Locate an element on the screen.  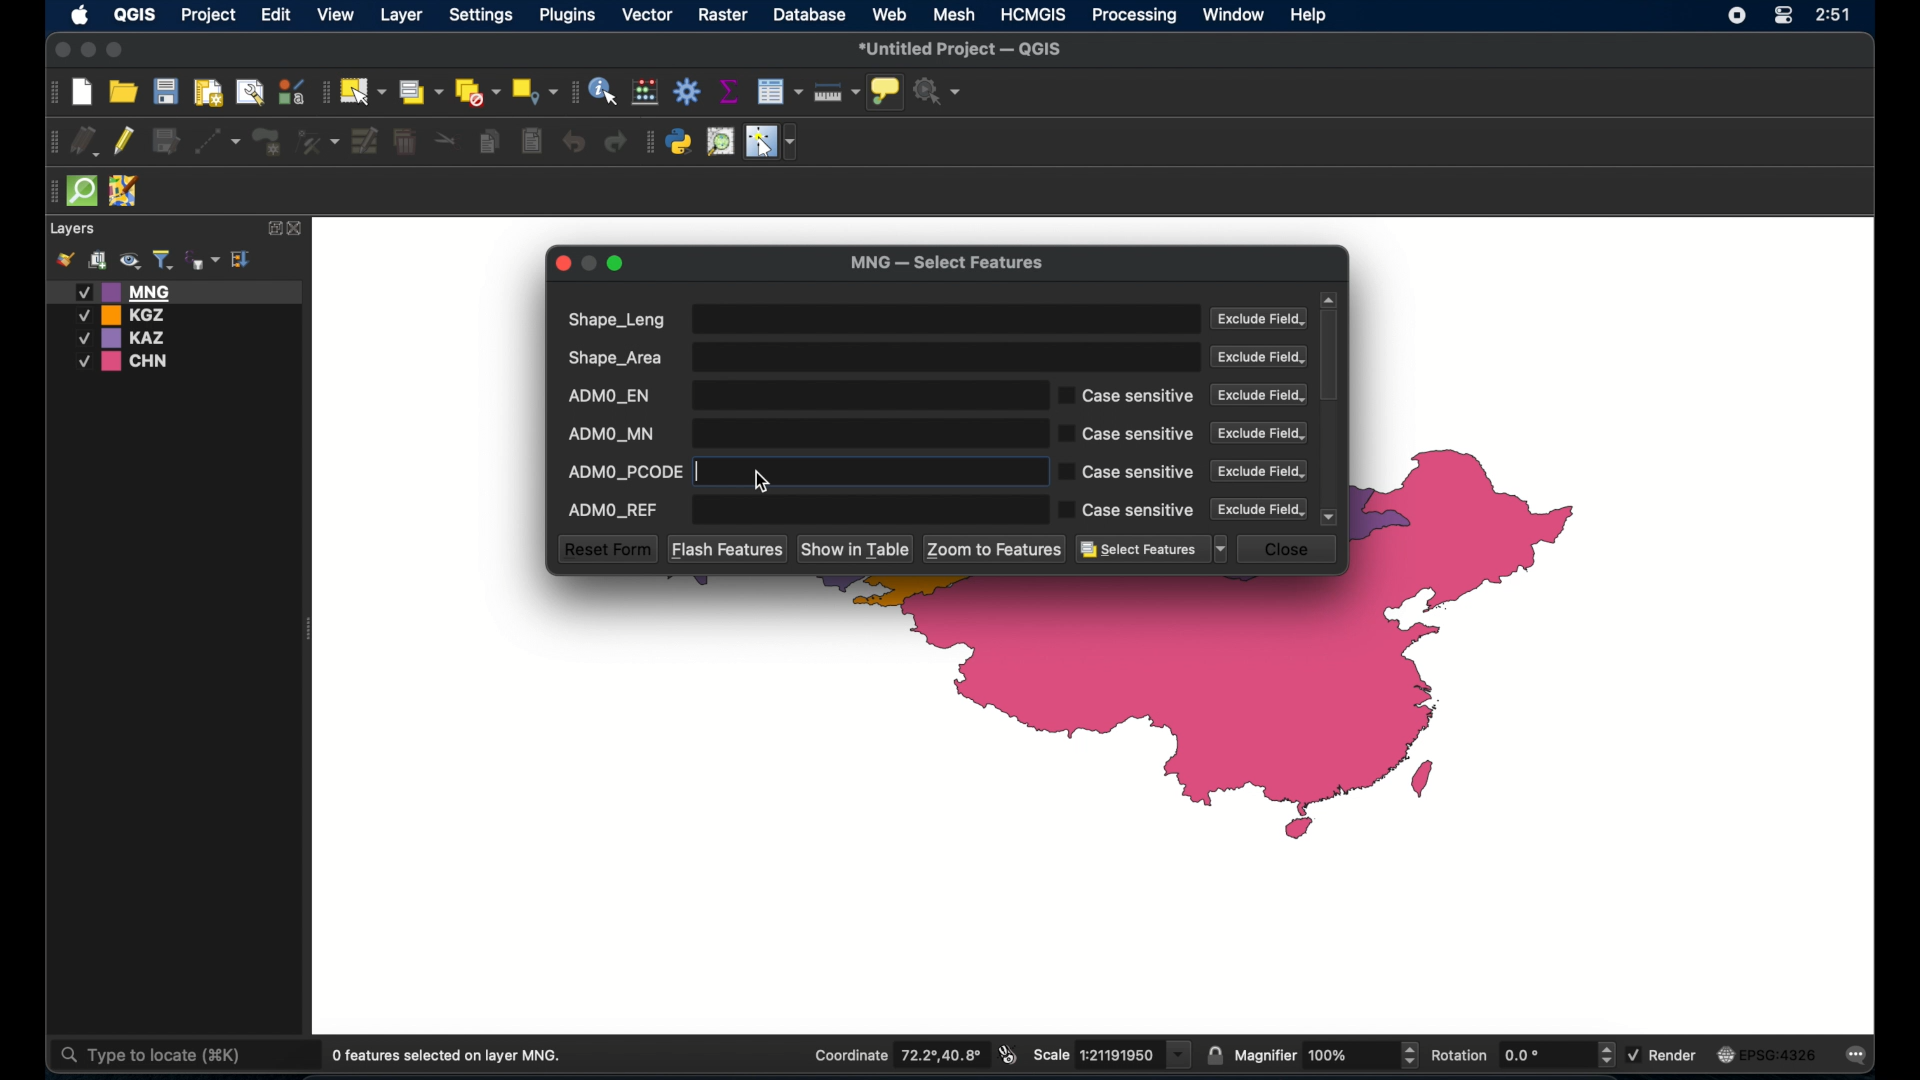
Coordinate  72.2°,40.8° is located at coordinates (895, 1054).